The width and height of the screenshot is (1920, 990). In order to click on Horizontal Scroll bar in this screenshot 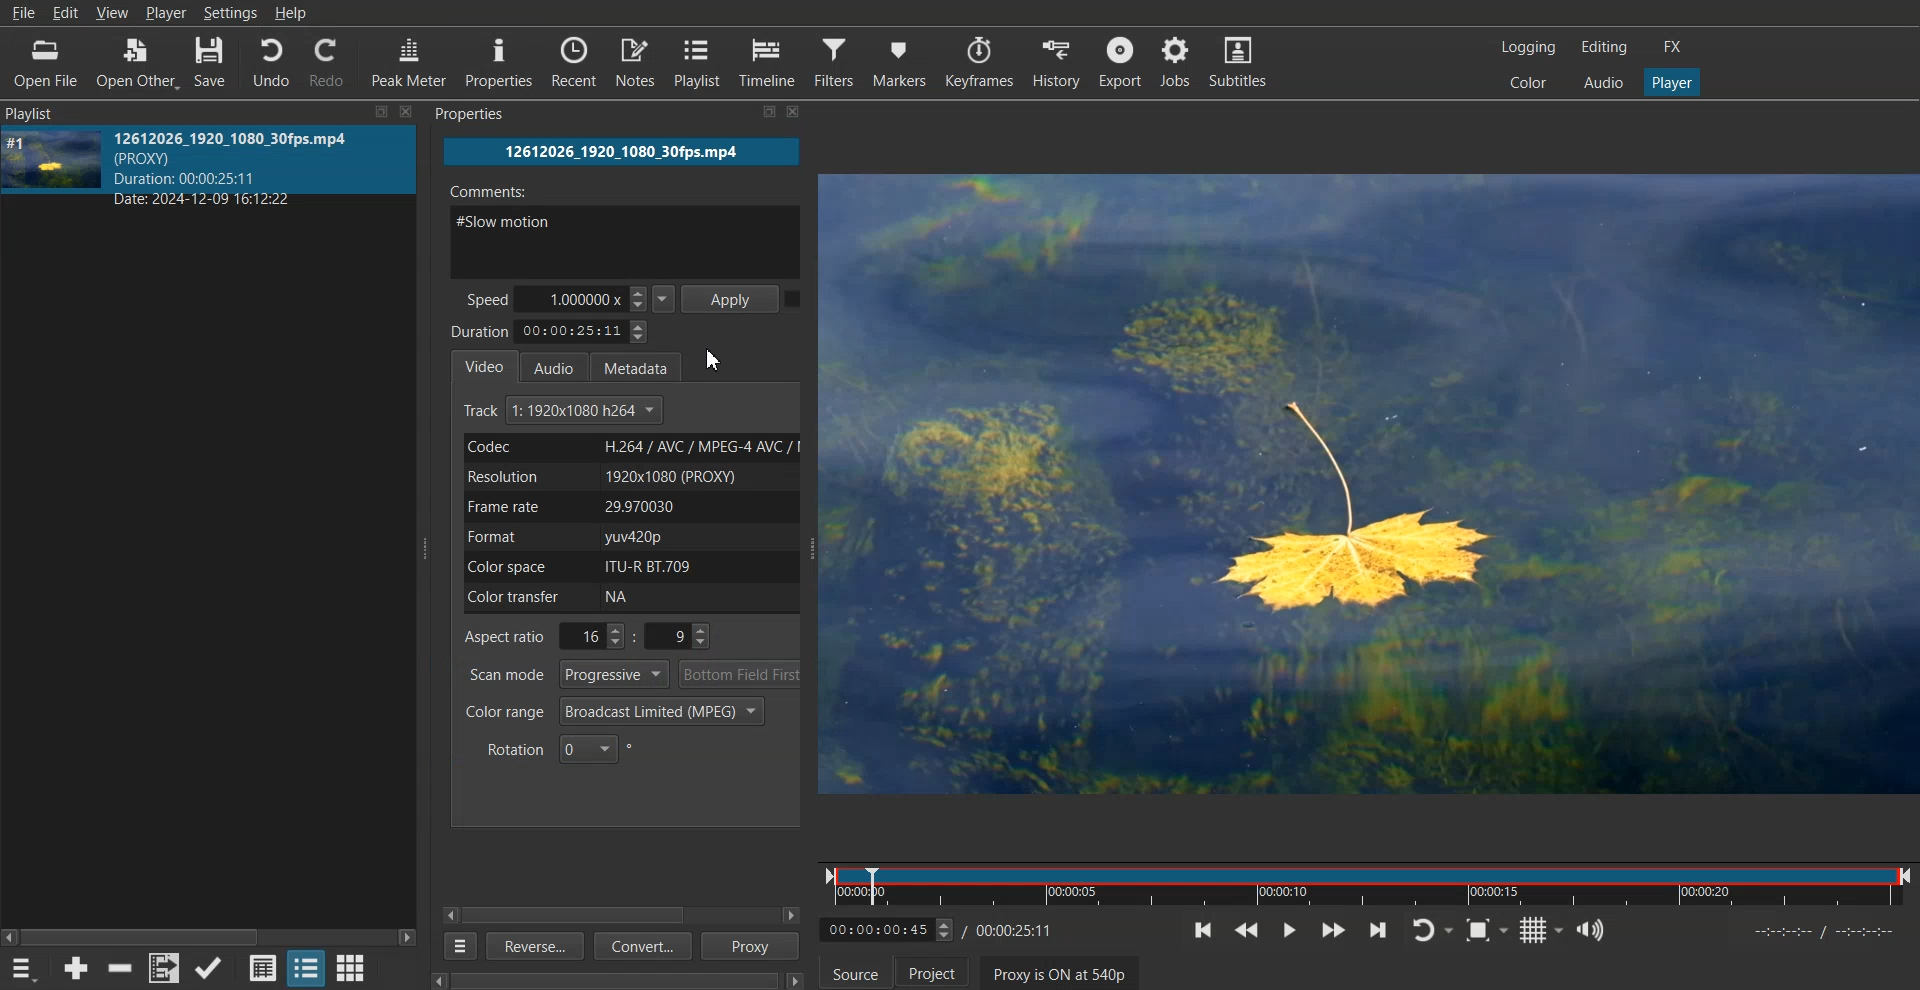, I will do `click(583, 915)`.